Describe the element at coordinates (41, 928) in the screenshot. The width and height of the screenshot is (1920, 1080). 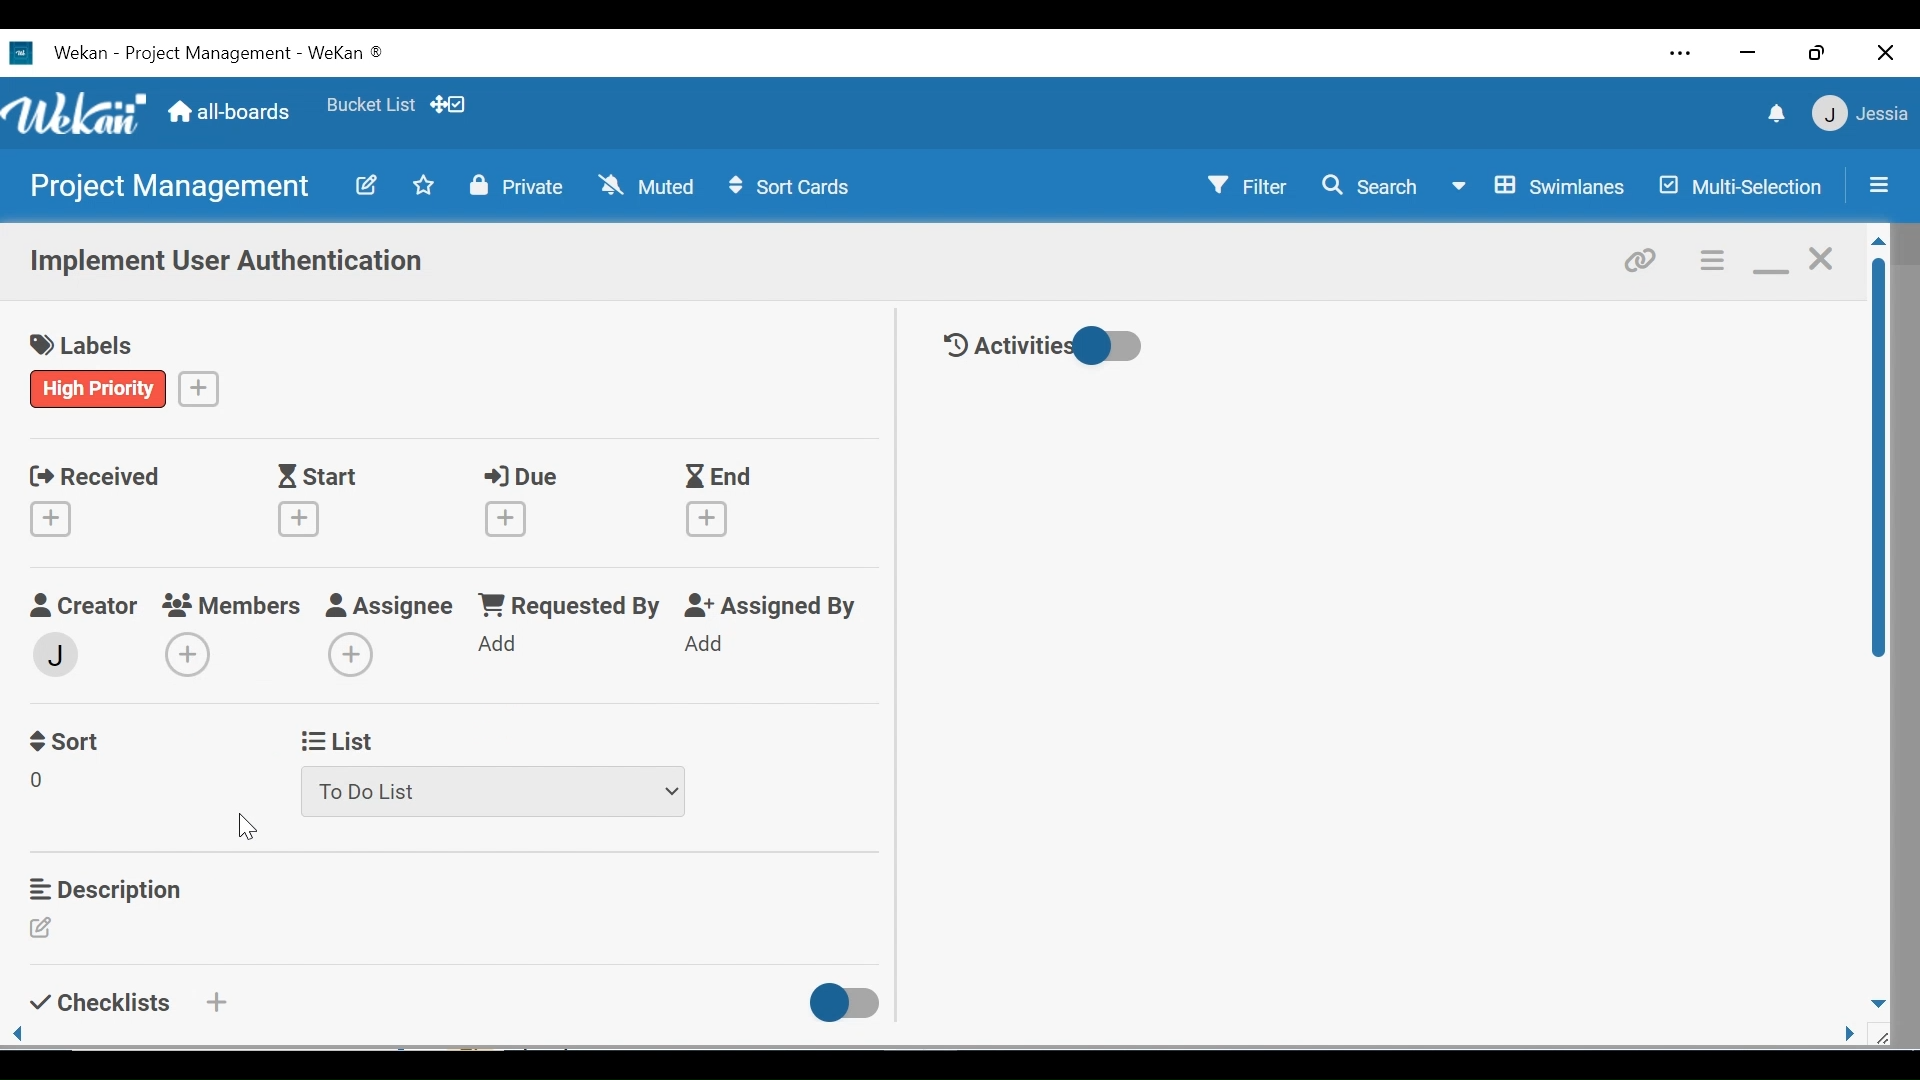
I see `edit` at that location.